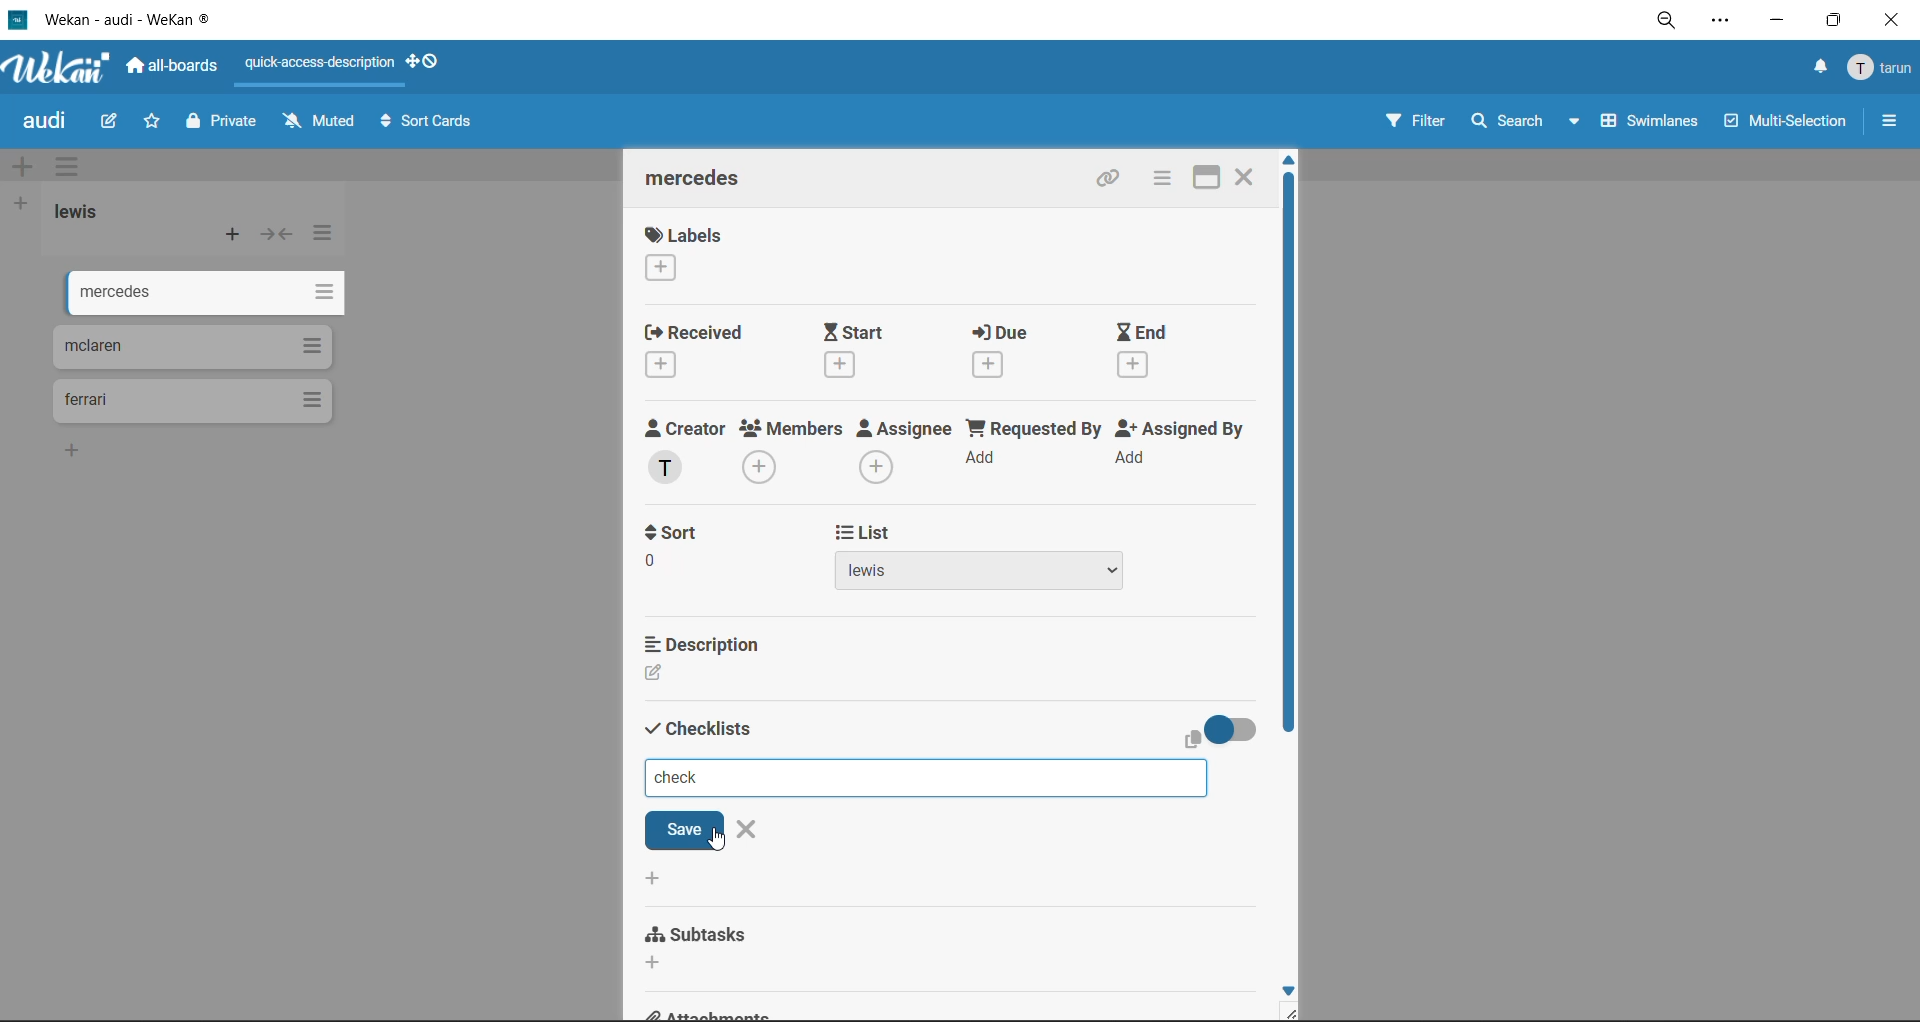  Describe the element at coordinates (431, 125) in the screenshot. I see `sort cards` at that location.